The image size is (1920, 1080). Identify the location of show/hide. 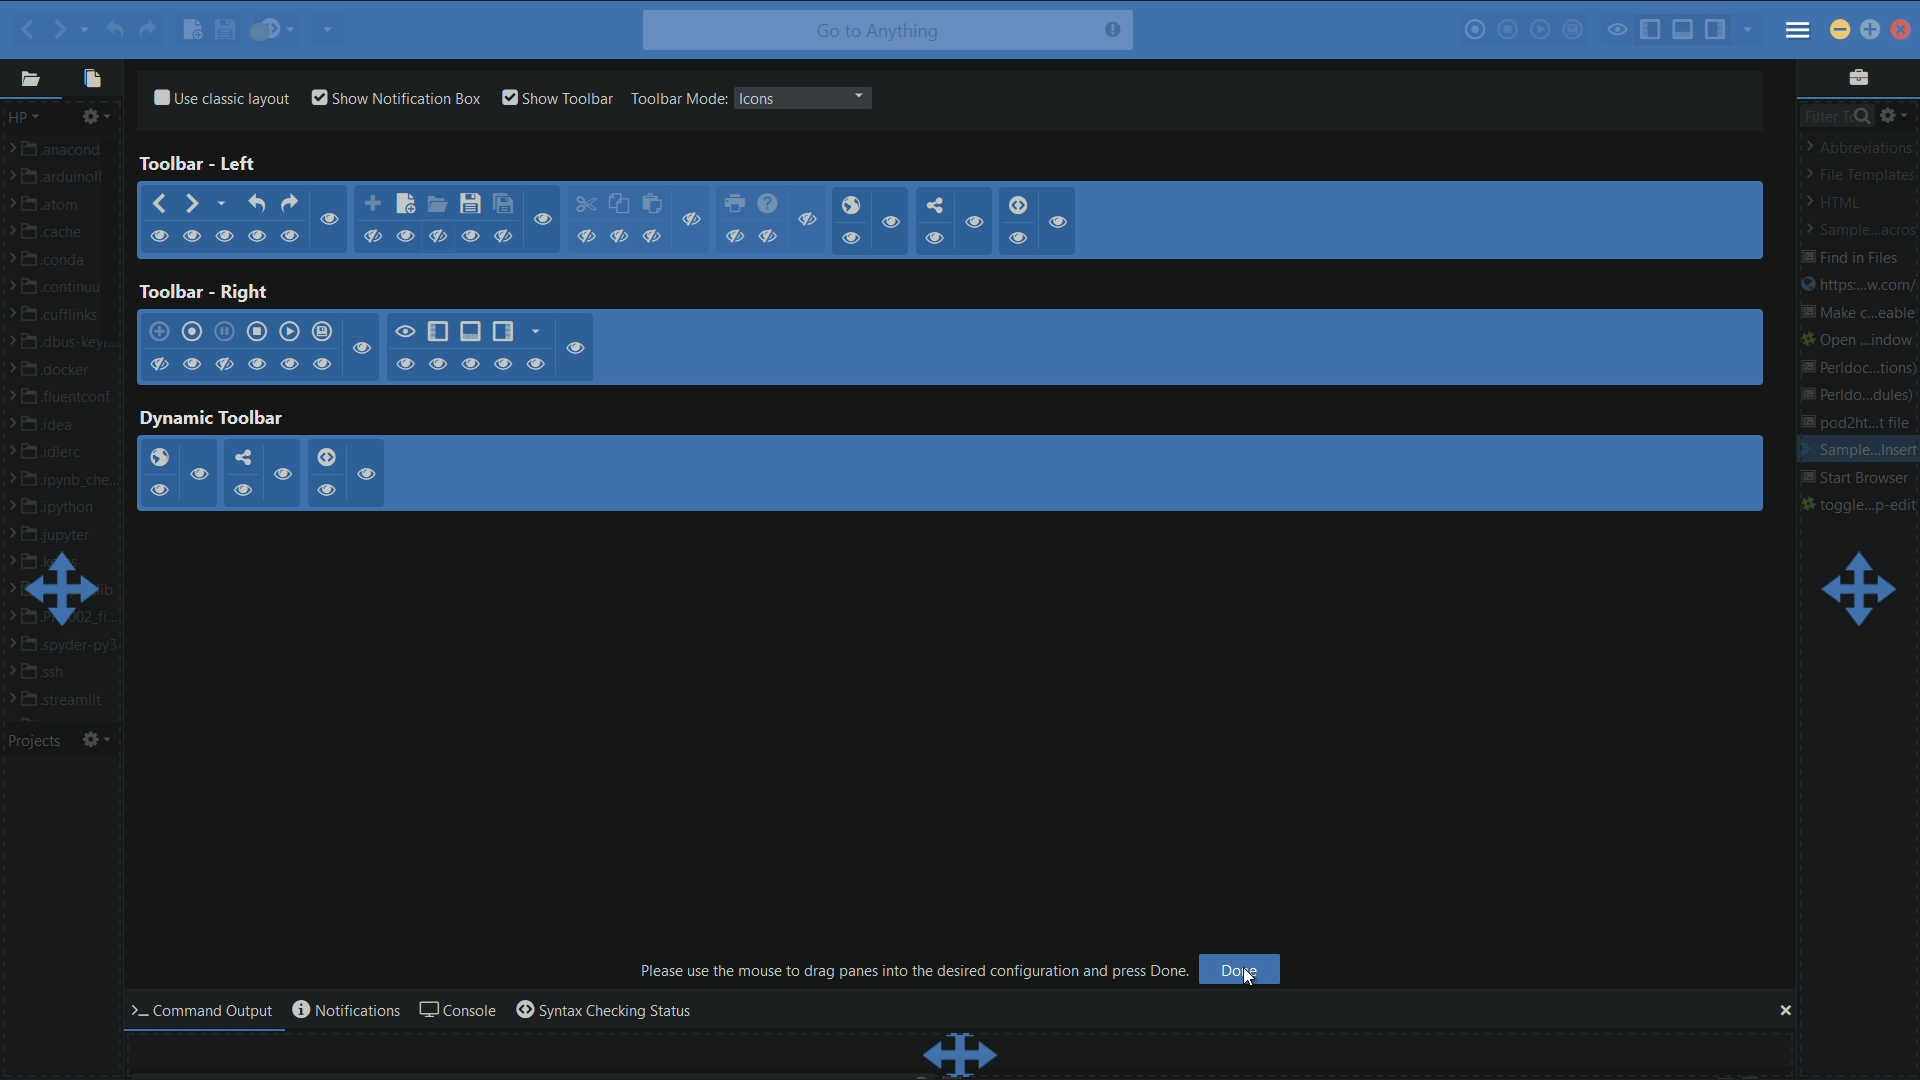
(505, 236).